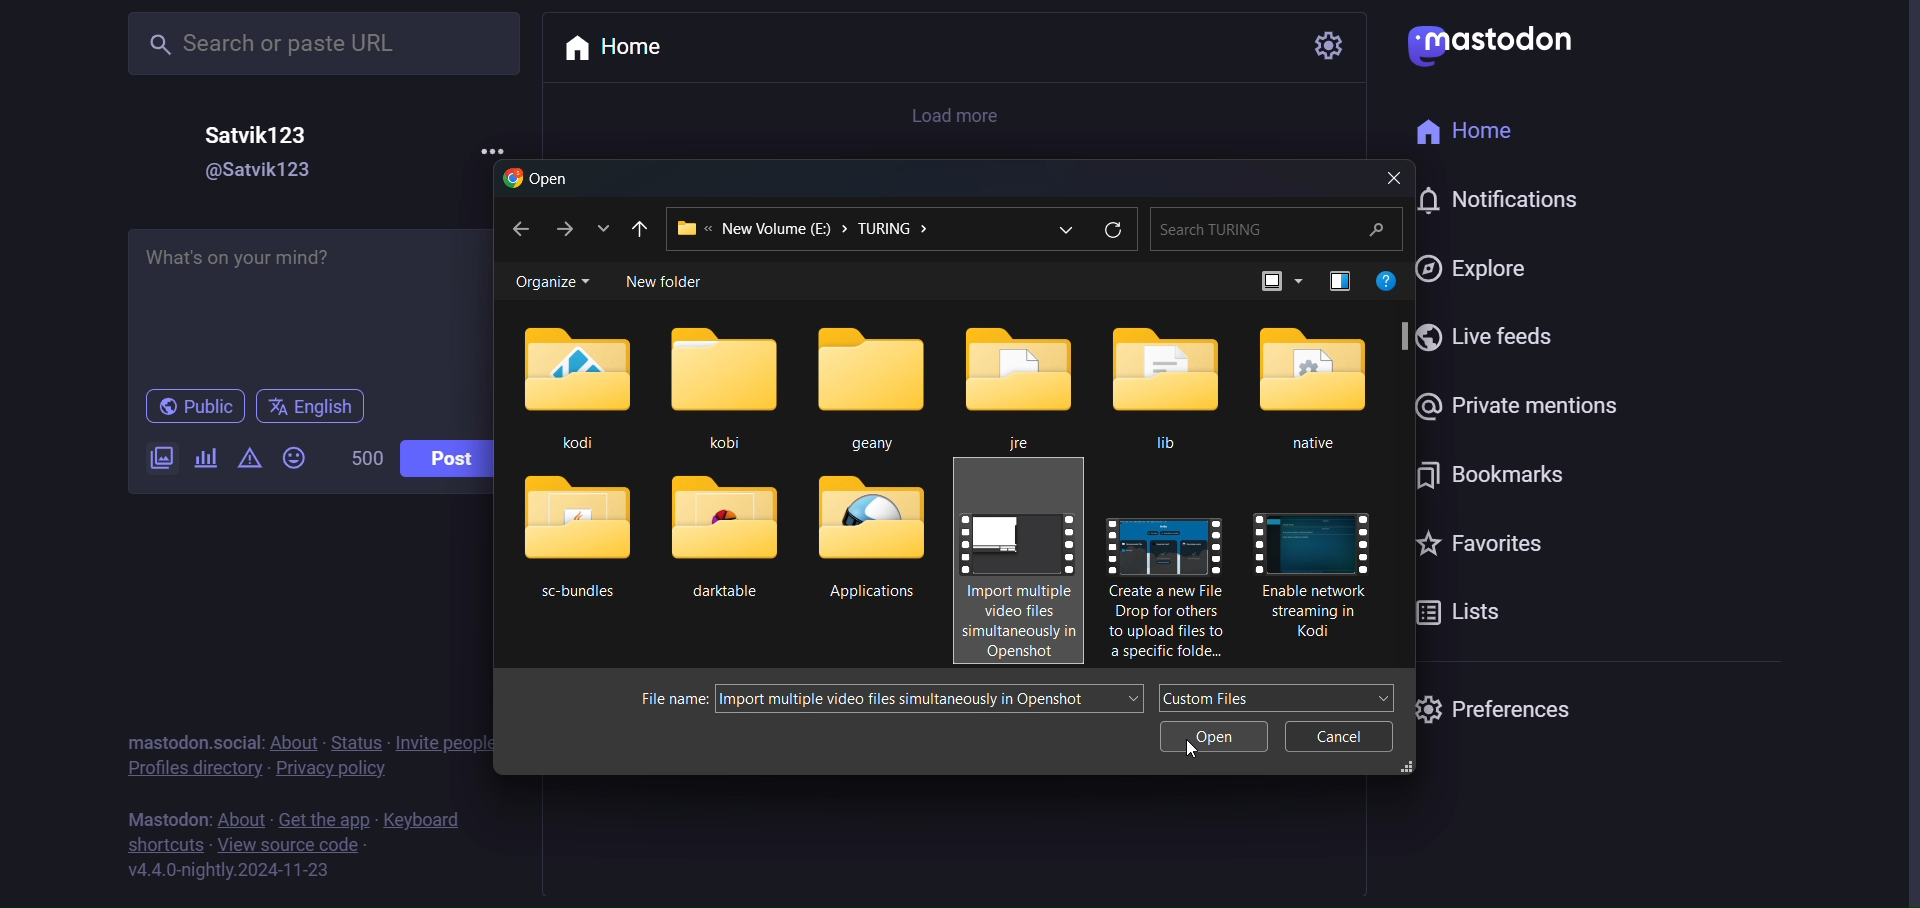 The width and height of the screenshot is (1920, 908). Describe the element at coordinates (165, 820) in the screenshot. I see `mastodon` at that location.